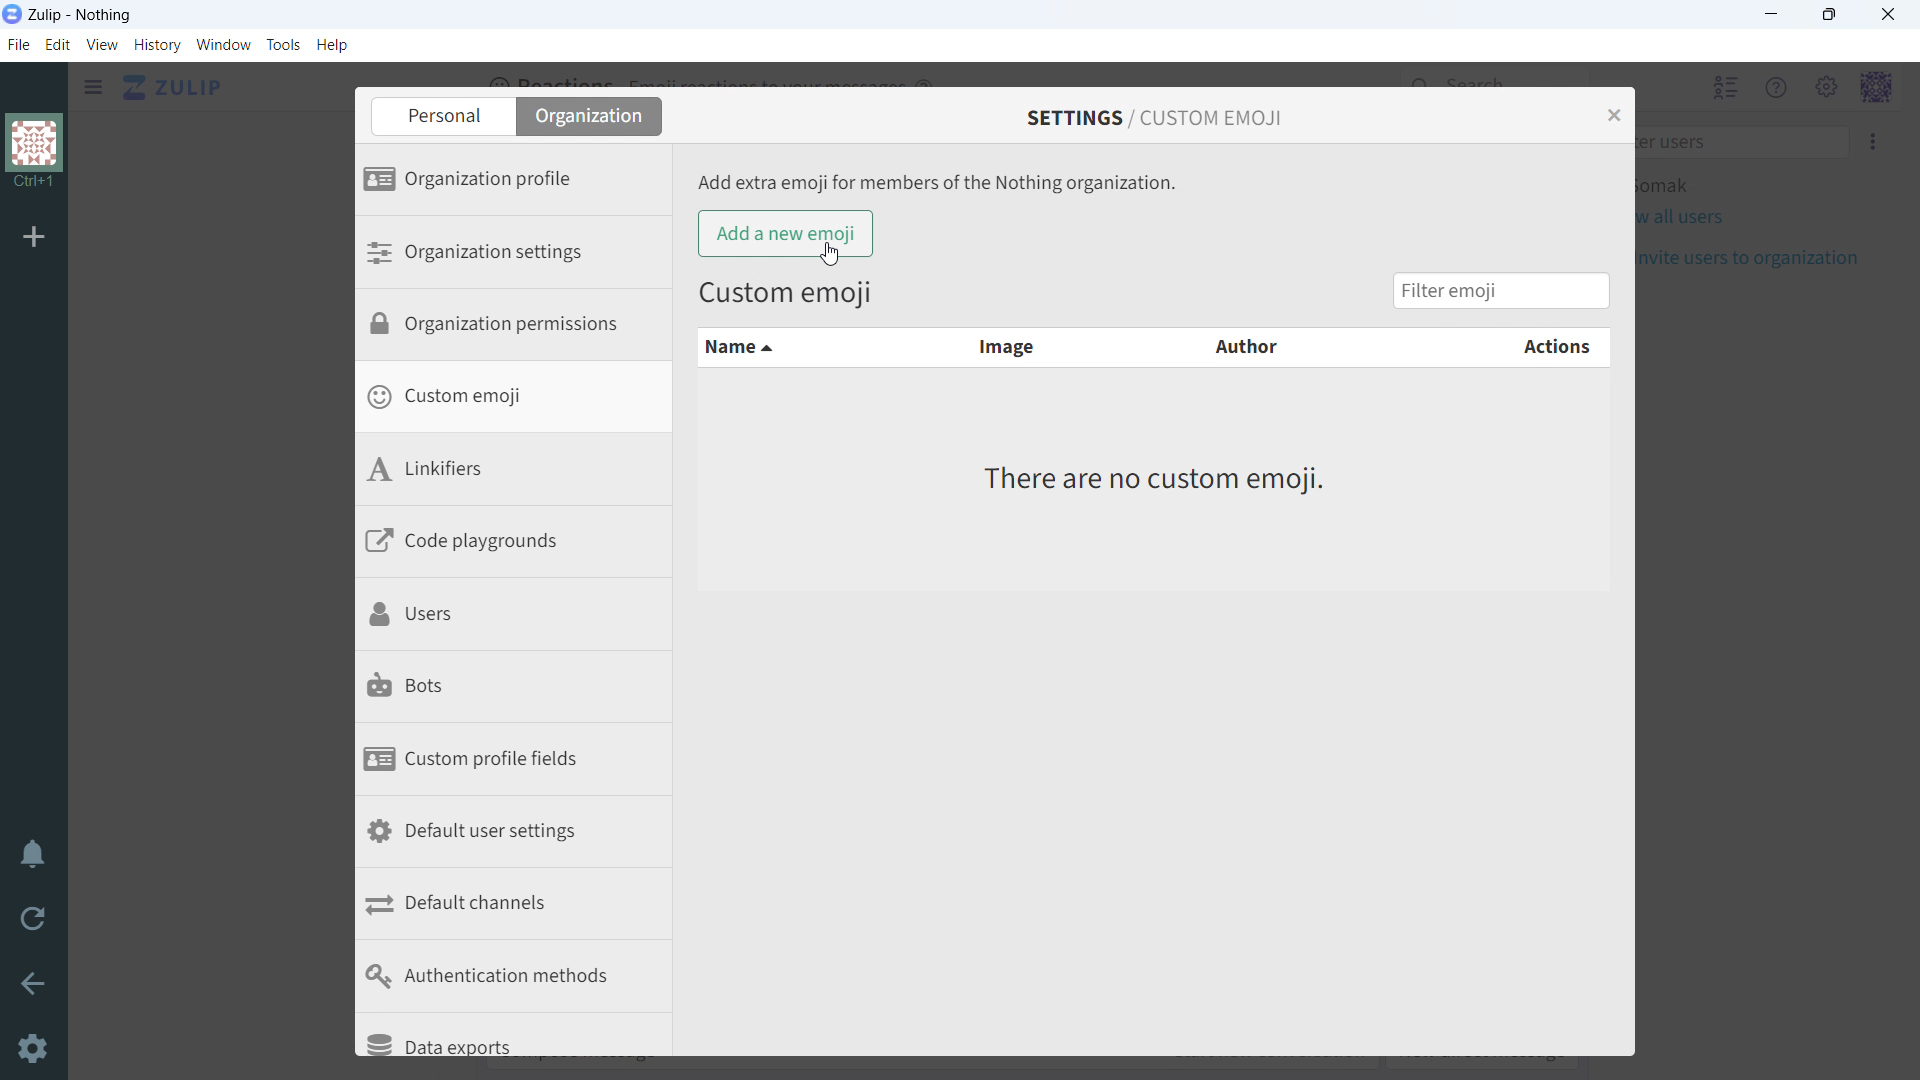 The image size is (1920, 1080). I want to click on close, so click(1887, 15).